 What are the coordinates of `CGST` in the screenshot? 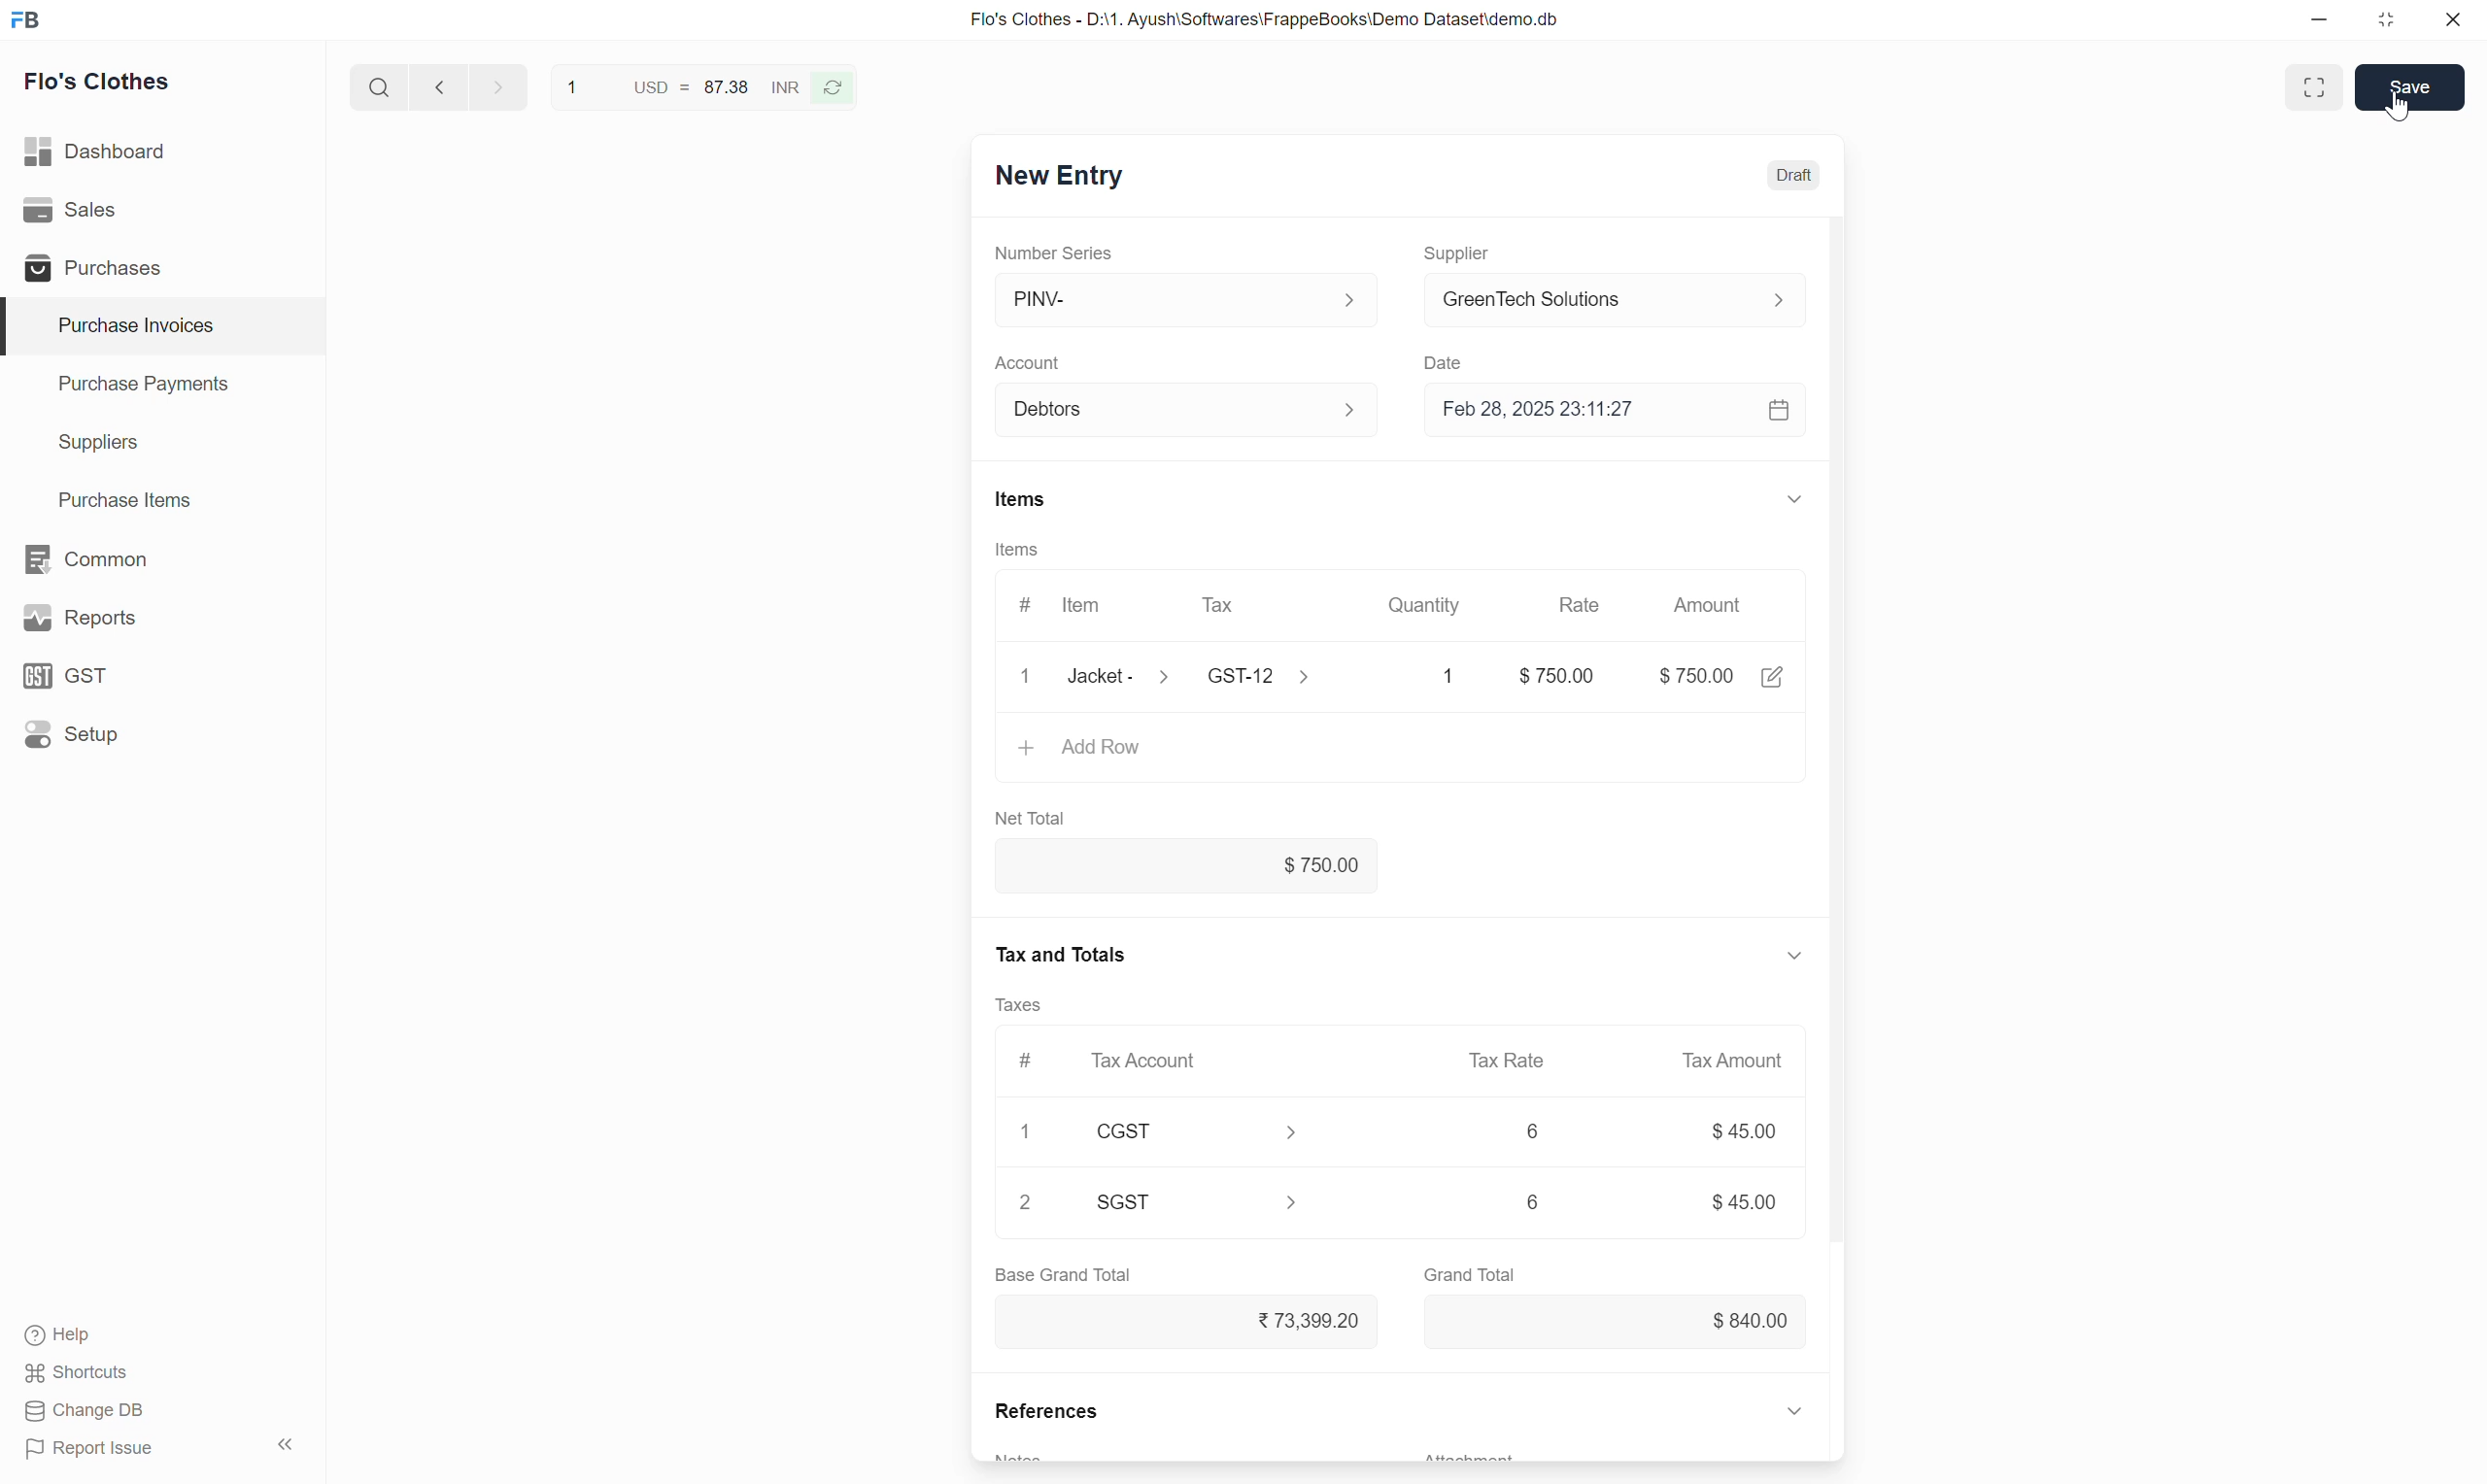 It's located at (1197, 1131).